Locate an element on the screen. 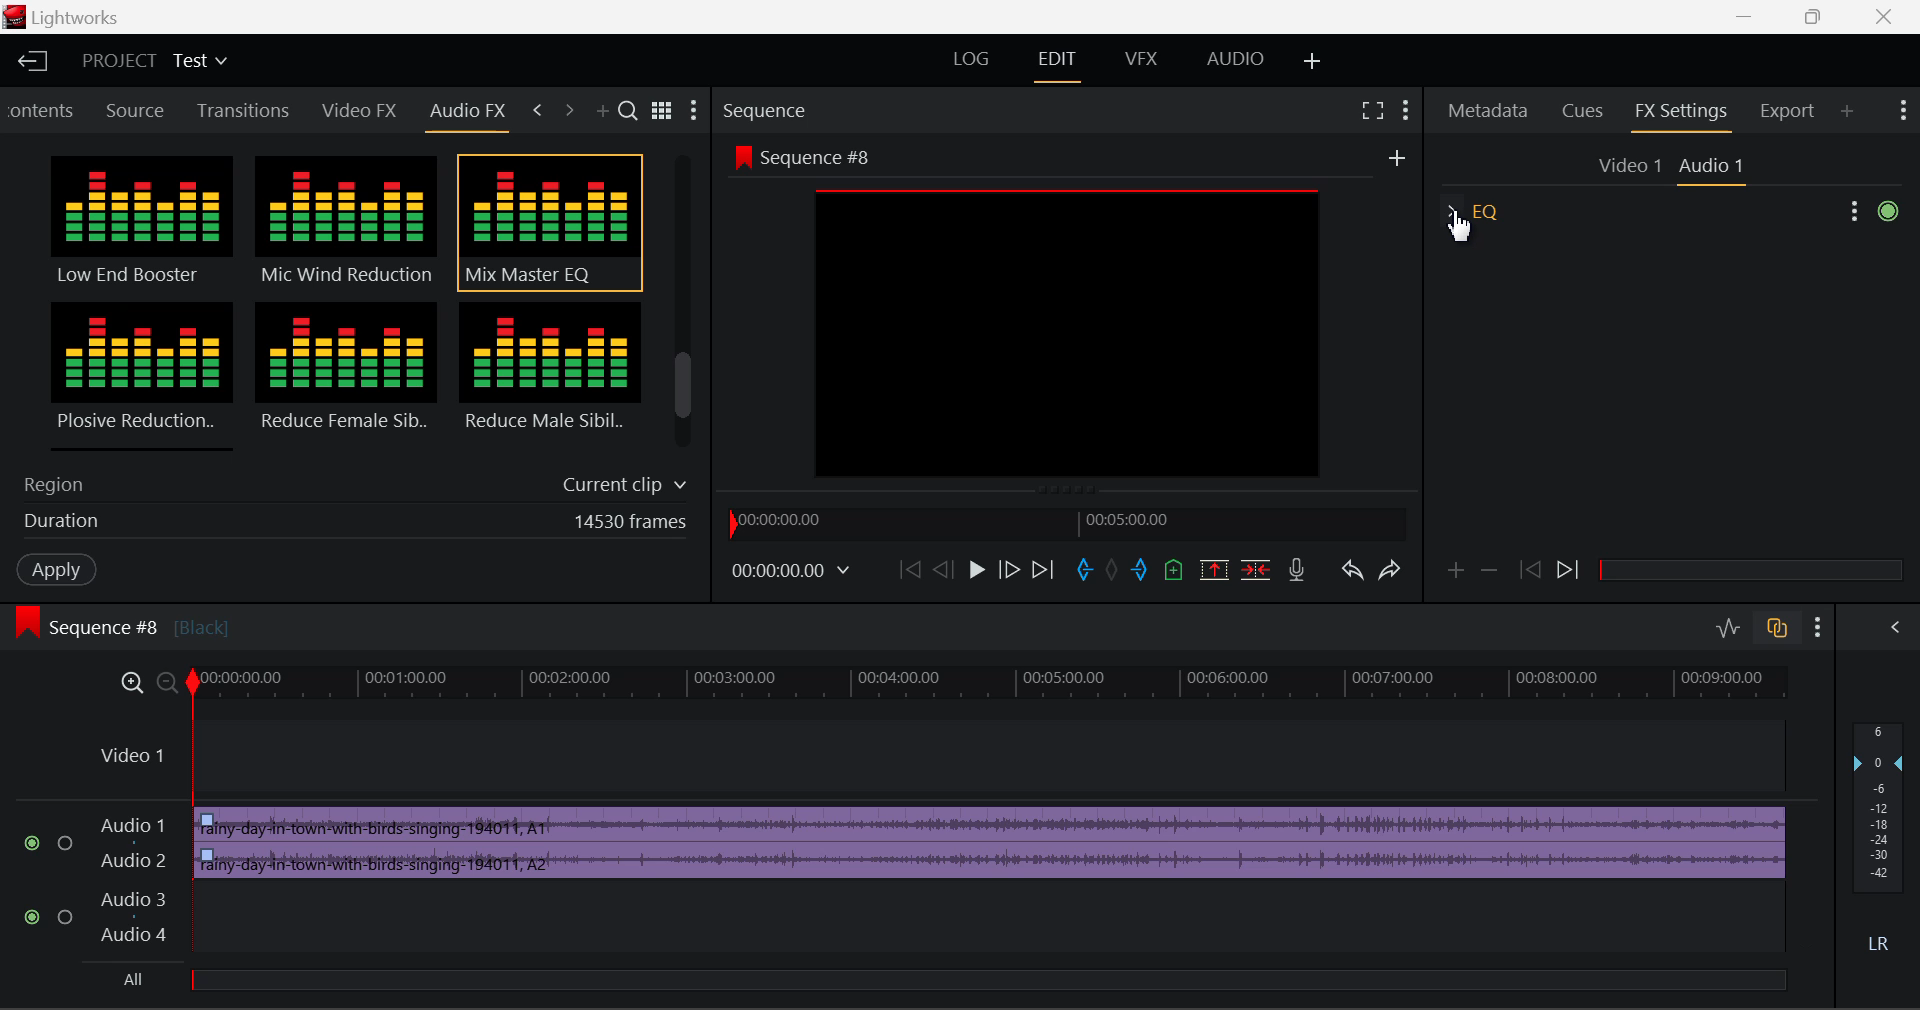 The height and width of the screenshot is (1010, 1920). To Start is located at coordinates (908, 571).